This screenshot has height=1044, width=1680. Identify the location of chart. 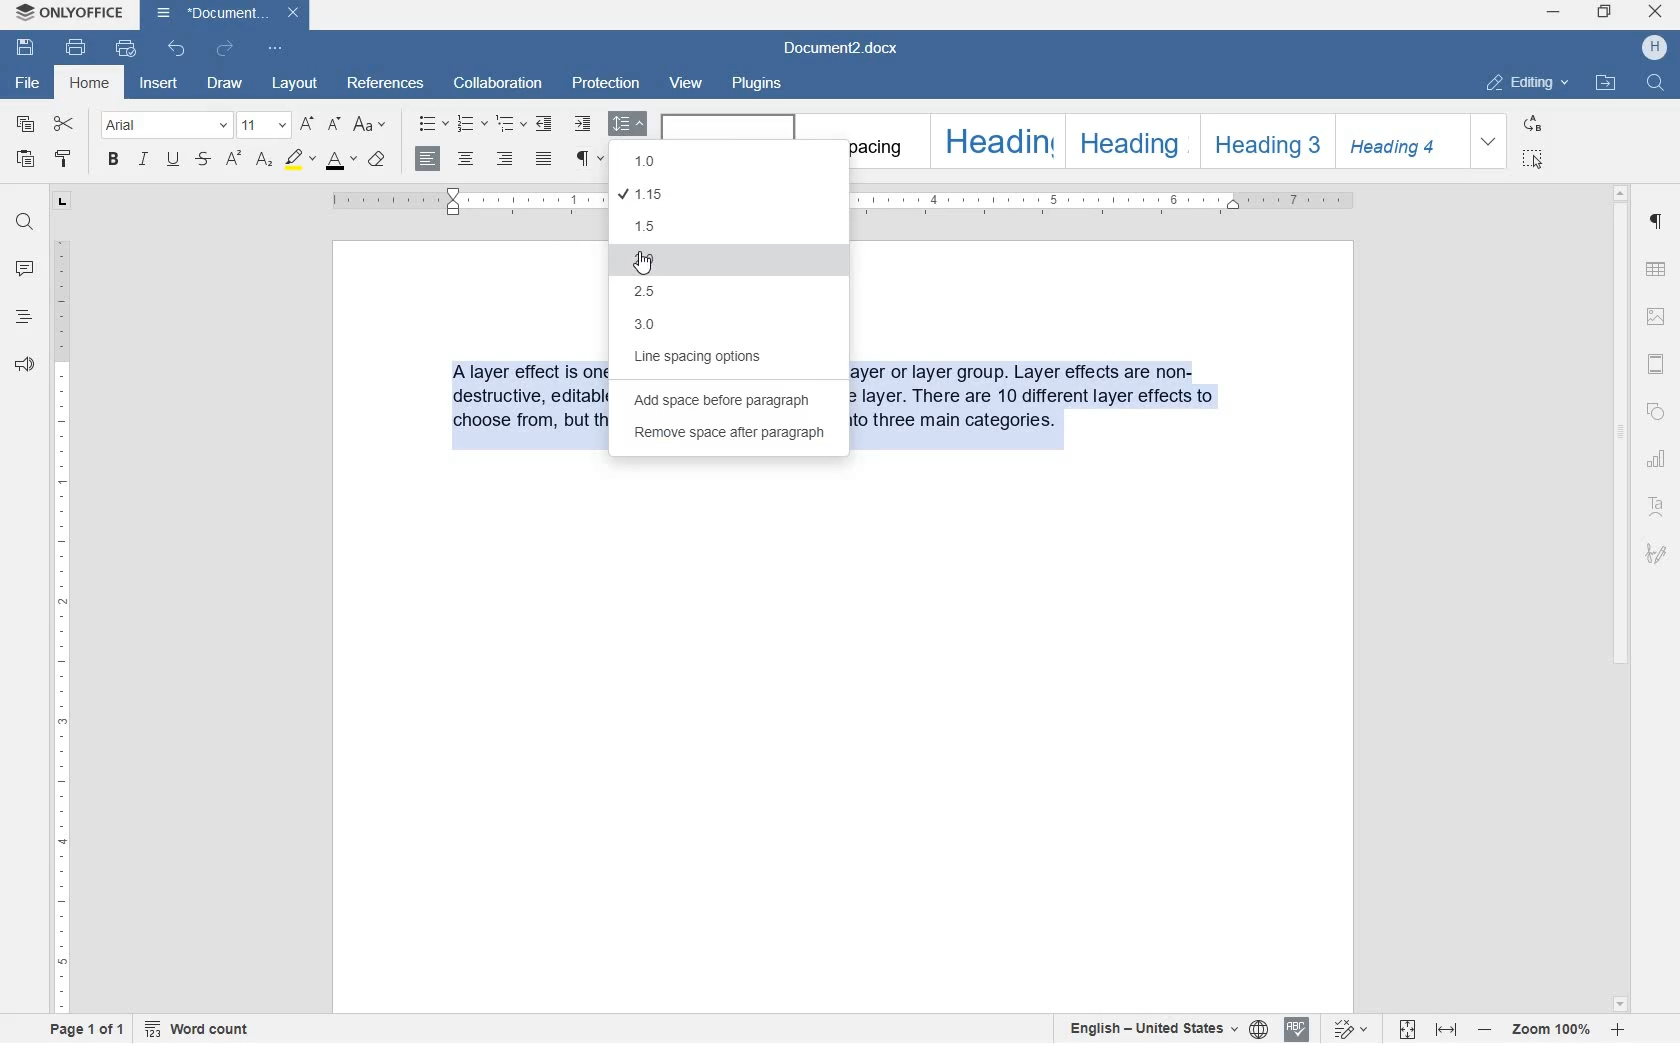
(1658, 459).